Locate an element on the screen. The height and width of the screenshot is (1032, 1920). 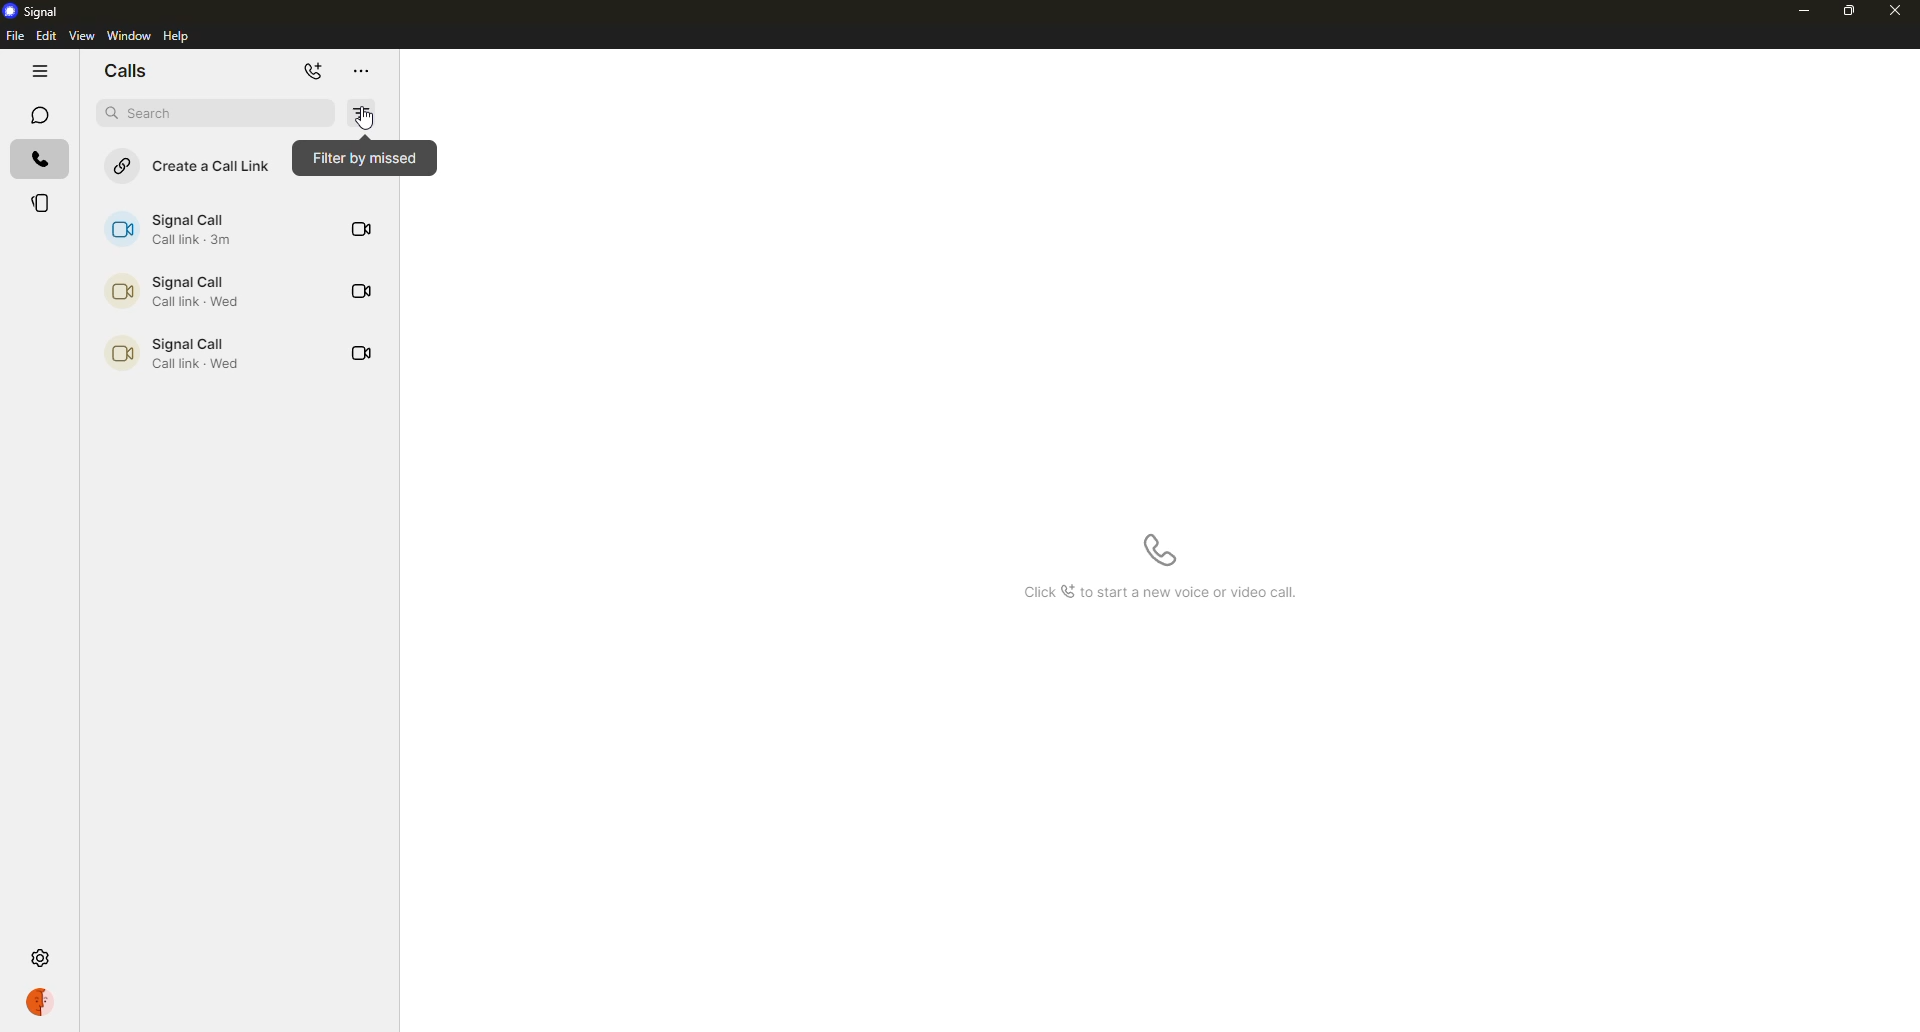
search is located at coordinates (216, 113).